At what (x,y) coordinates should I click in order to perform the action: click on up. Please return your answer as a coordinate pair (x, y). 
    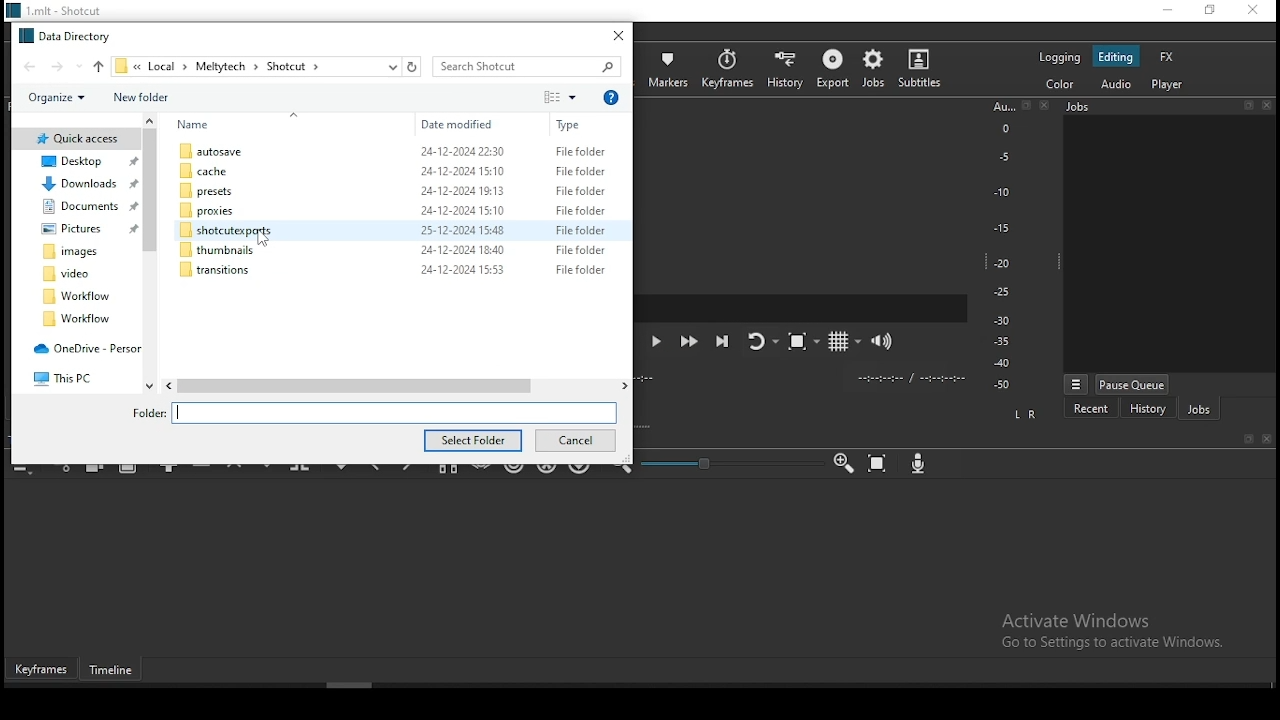
    Looking at the image, I should click on (98, 65).